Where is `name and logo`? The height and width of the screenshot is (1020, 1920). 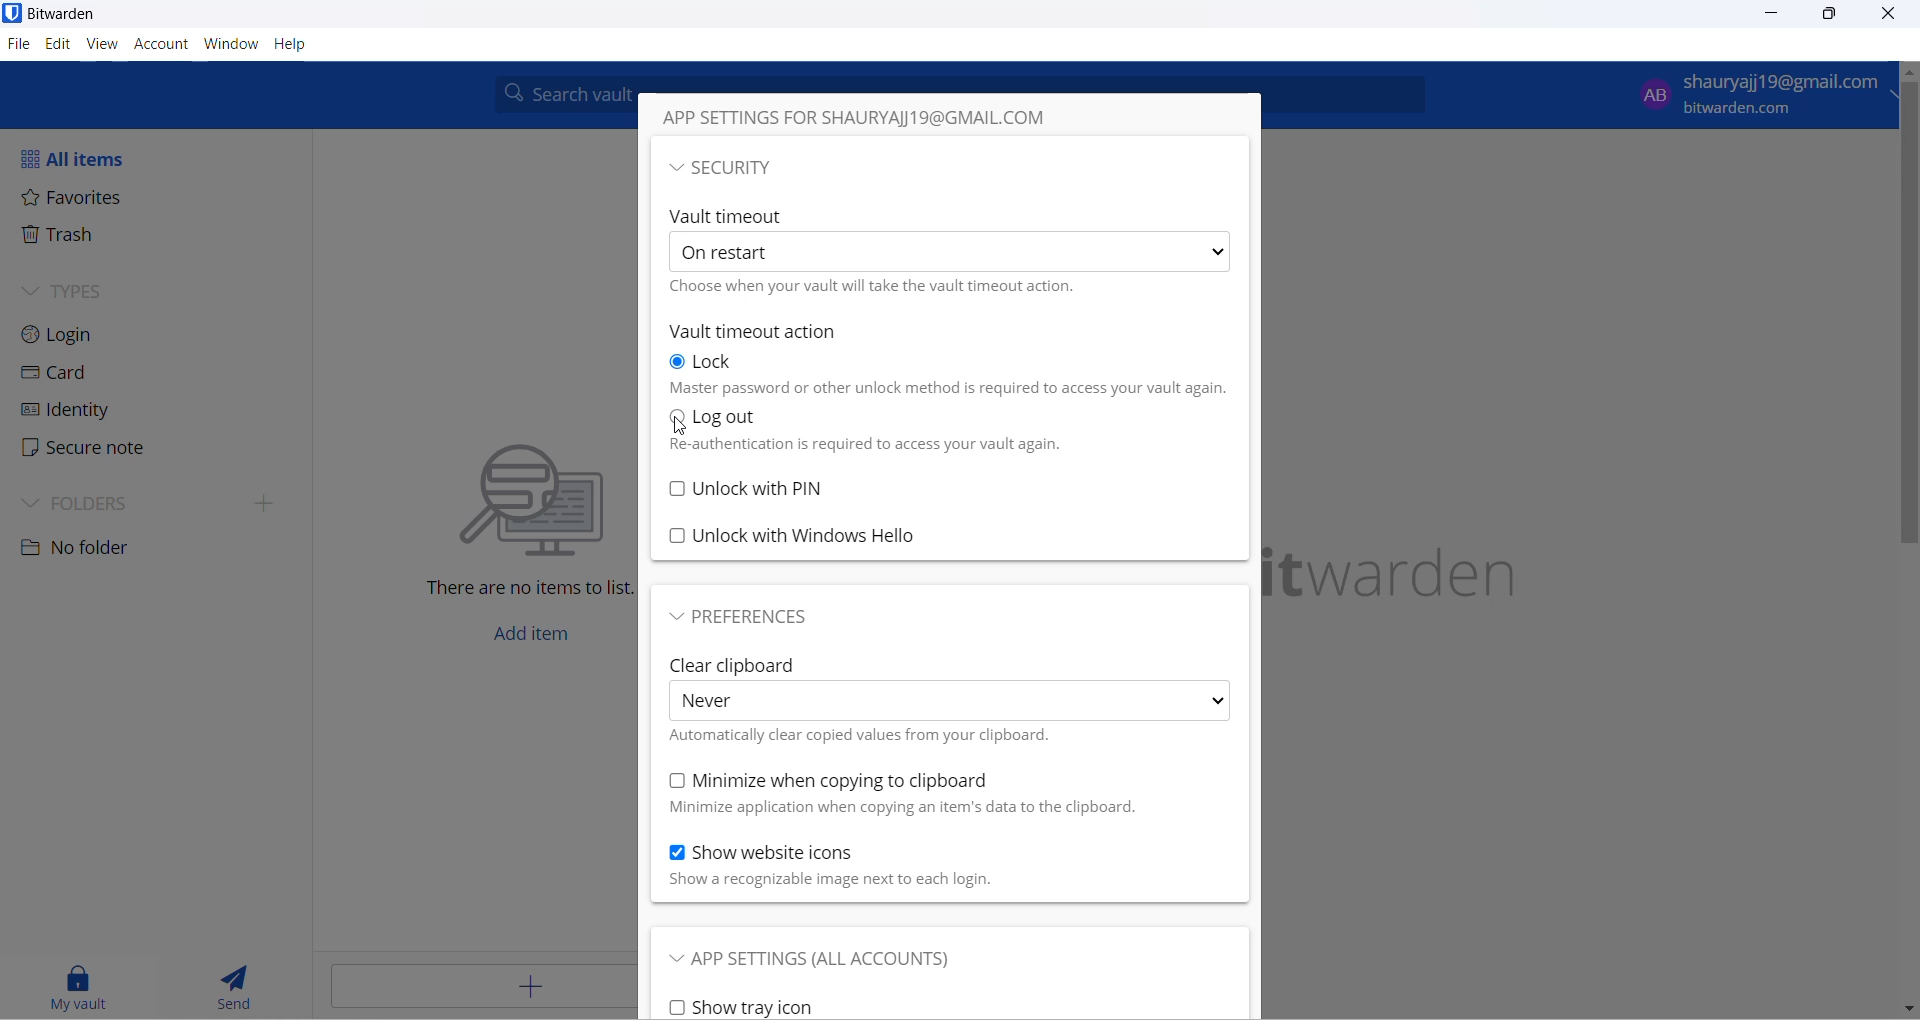 name and logo is located at coordinates (1424, 569).